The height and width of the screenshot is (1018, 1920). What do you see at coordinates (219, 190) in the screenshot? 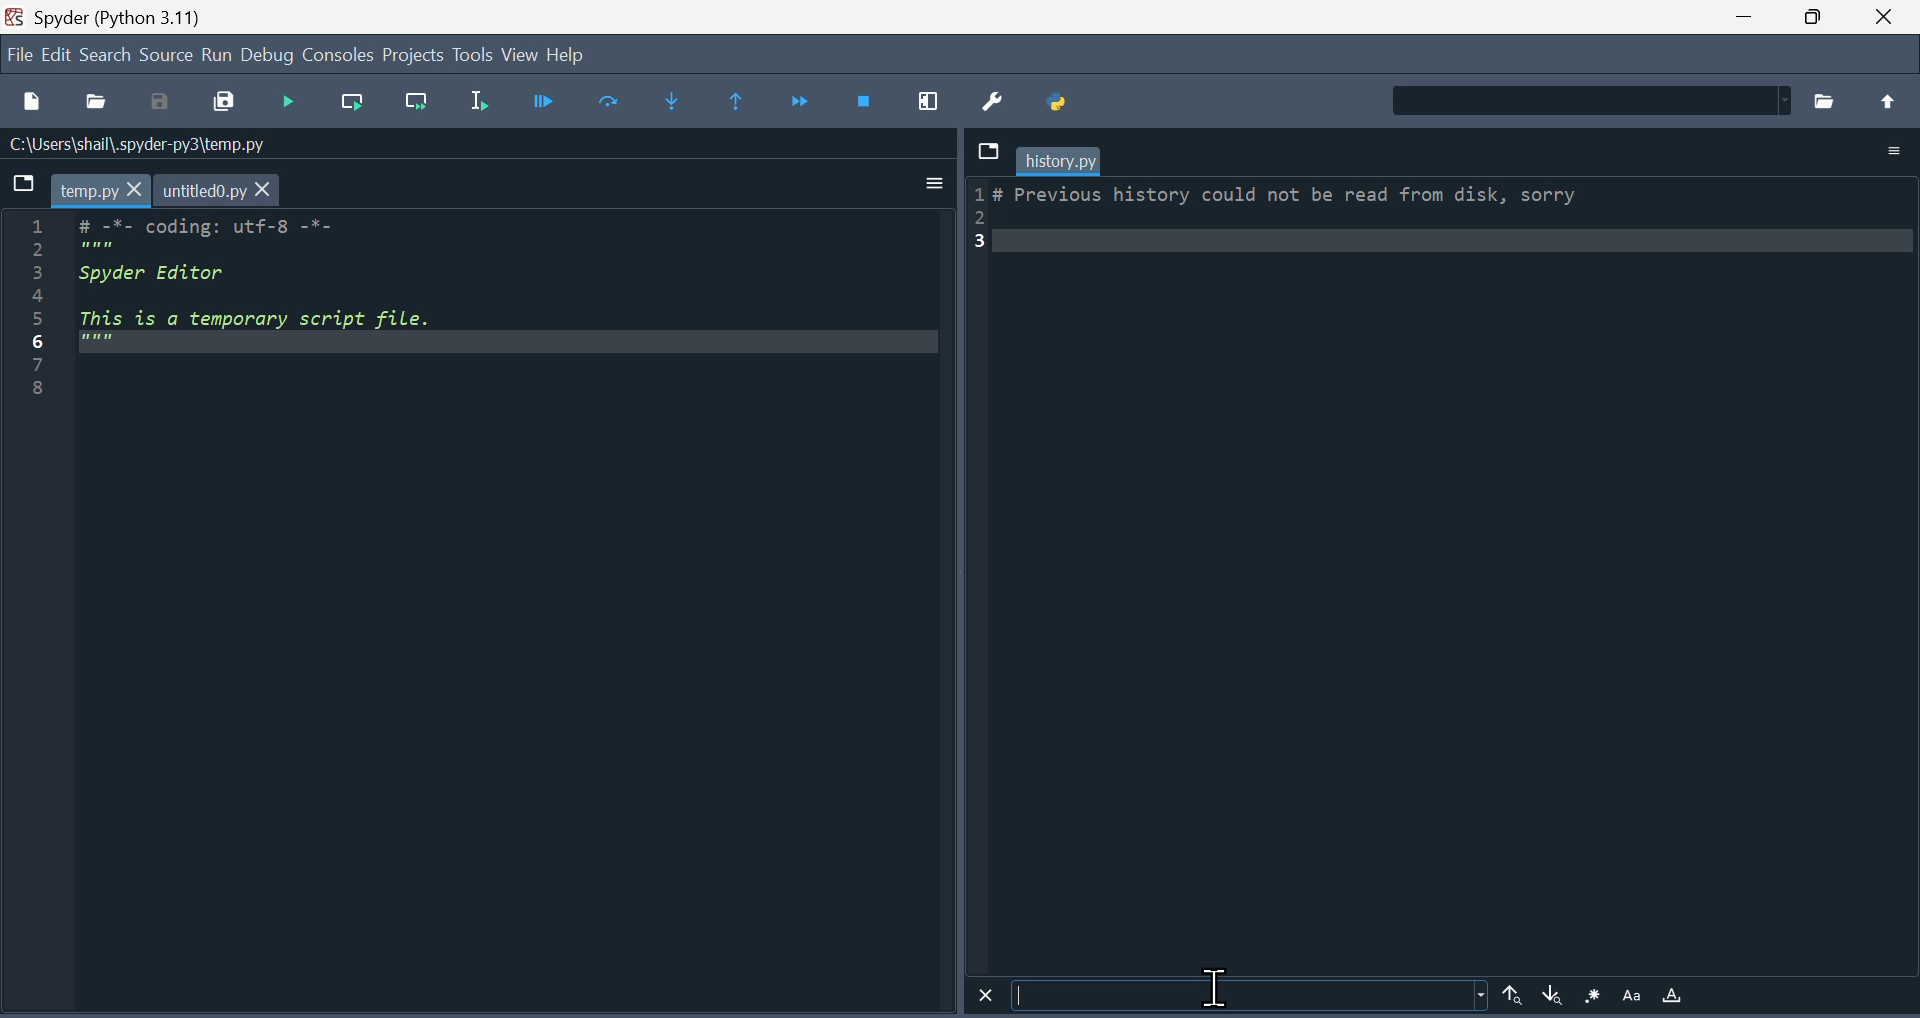
I see `untitled0.py` at bounding box center [219, 190].